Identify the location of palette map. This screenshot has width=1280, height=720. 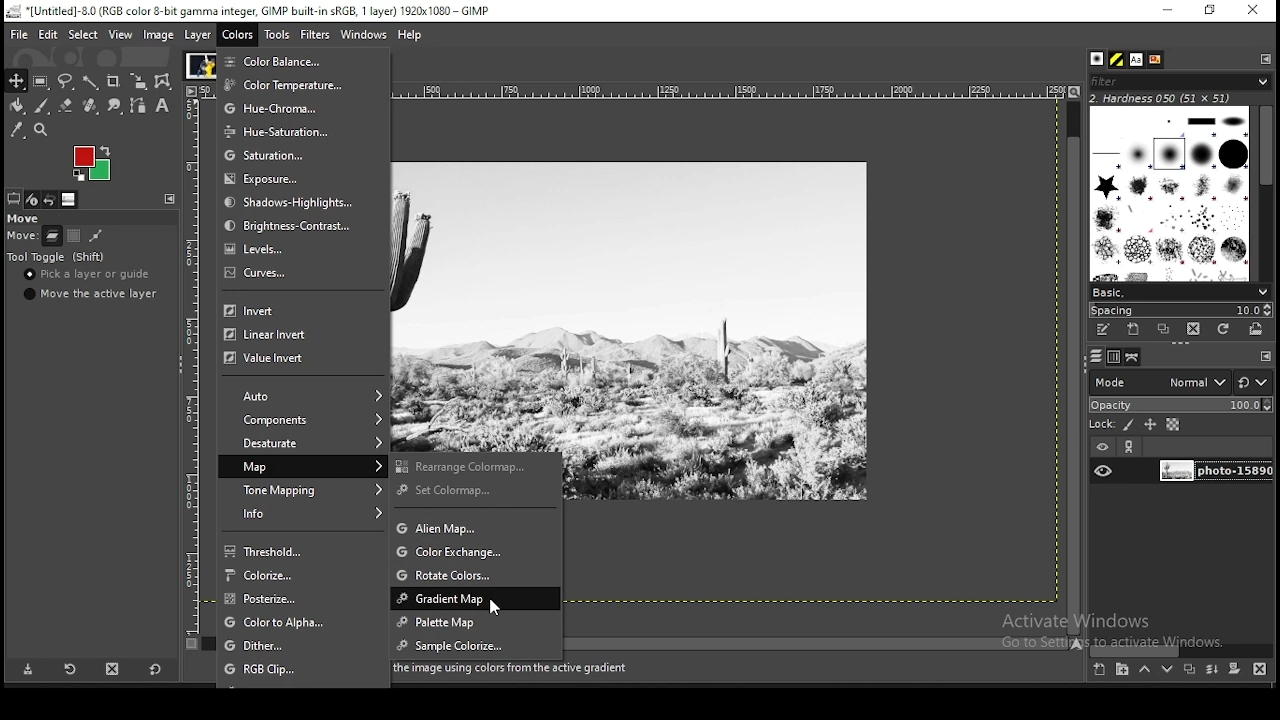
(475, 623).